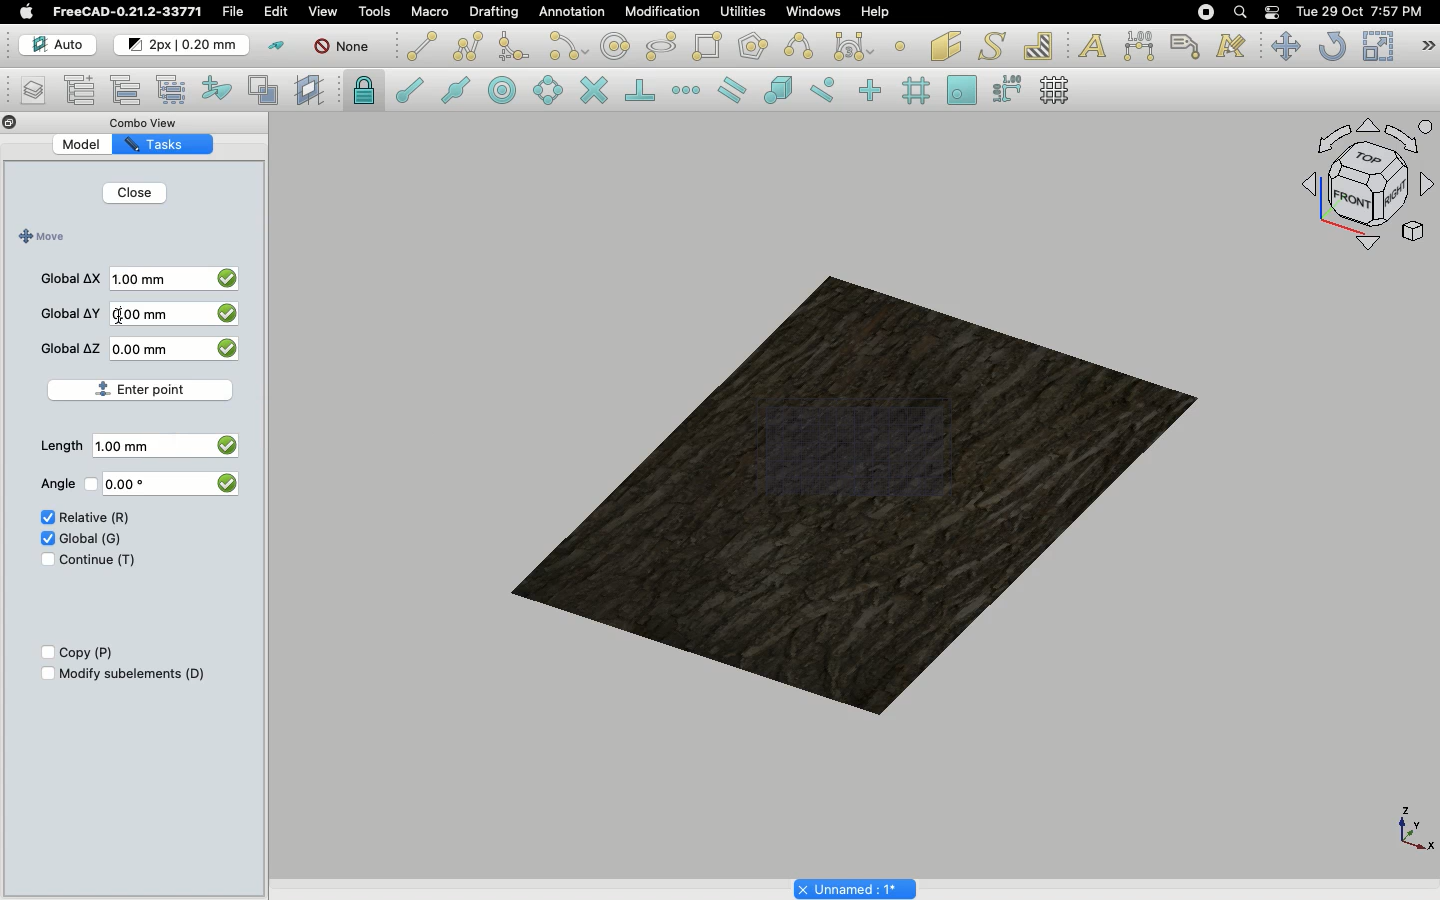 Image resolution: width=1440 pixels, height=900 pixels. Describe the element at coordinates (27, 11) in the screenshot. I see `Apple log` at that location.